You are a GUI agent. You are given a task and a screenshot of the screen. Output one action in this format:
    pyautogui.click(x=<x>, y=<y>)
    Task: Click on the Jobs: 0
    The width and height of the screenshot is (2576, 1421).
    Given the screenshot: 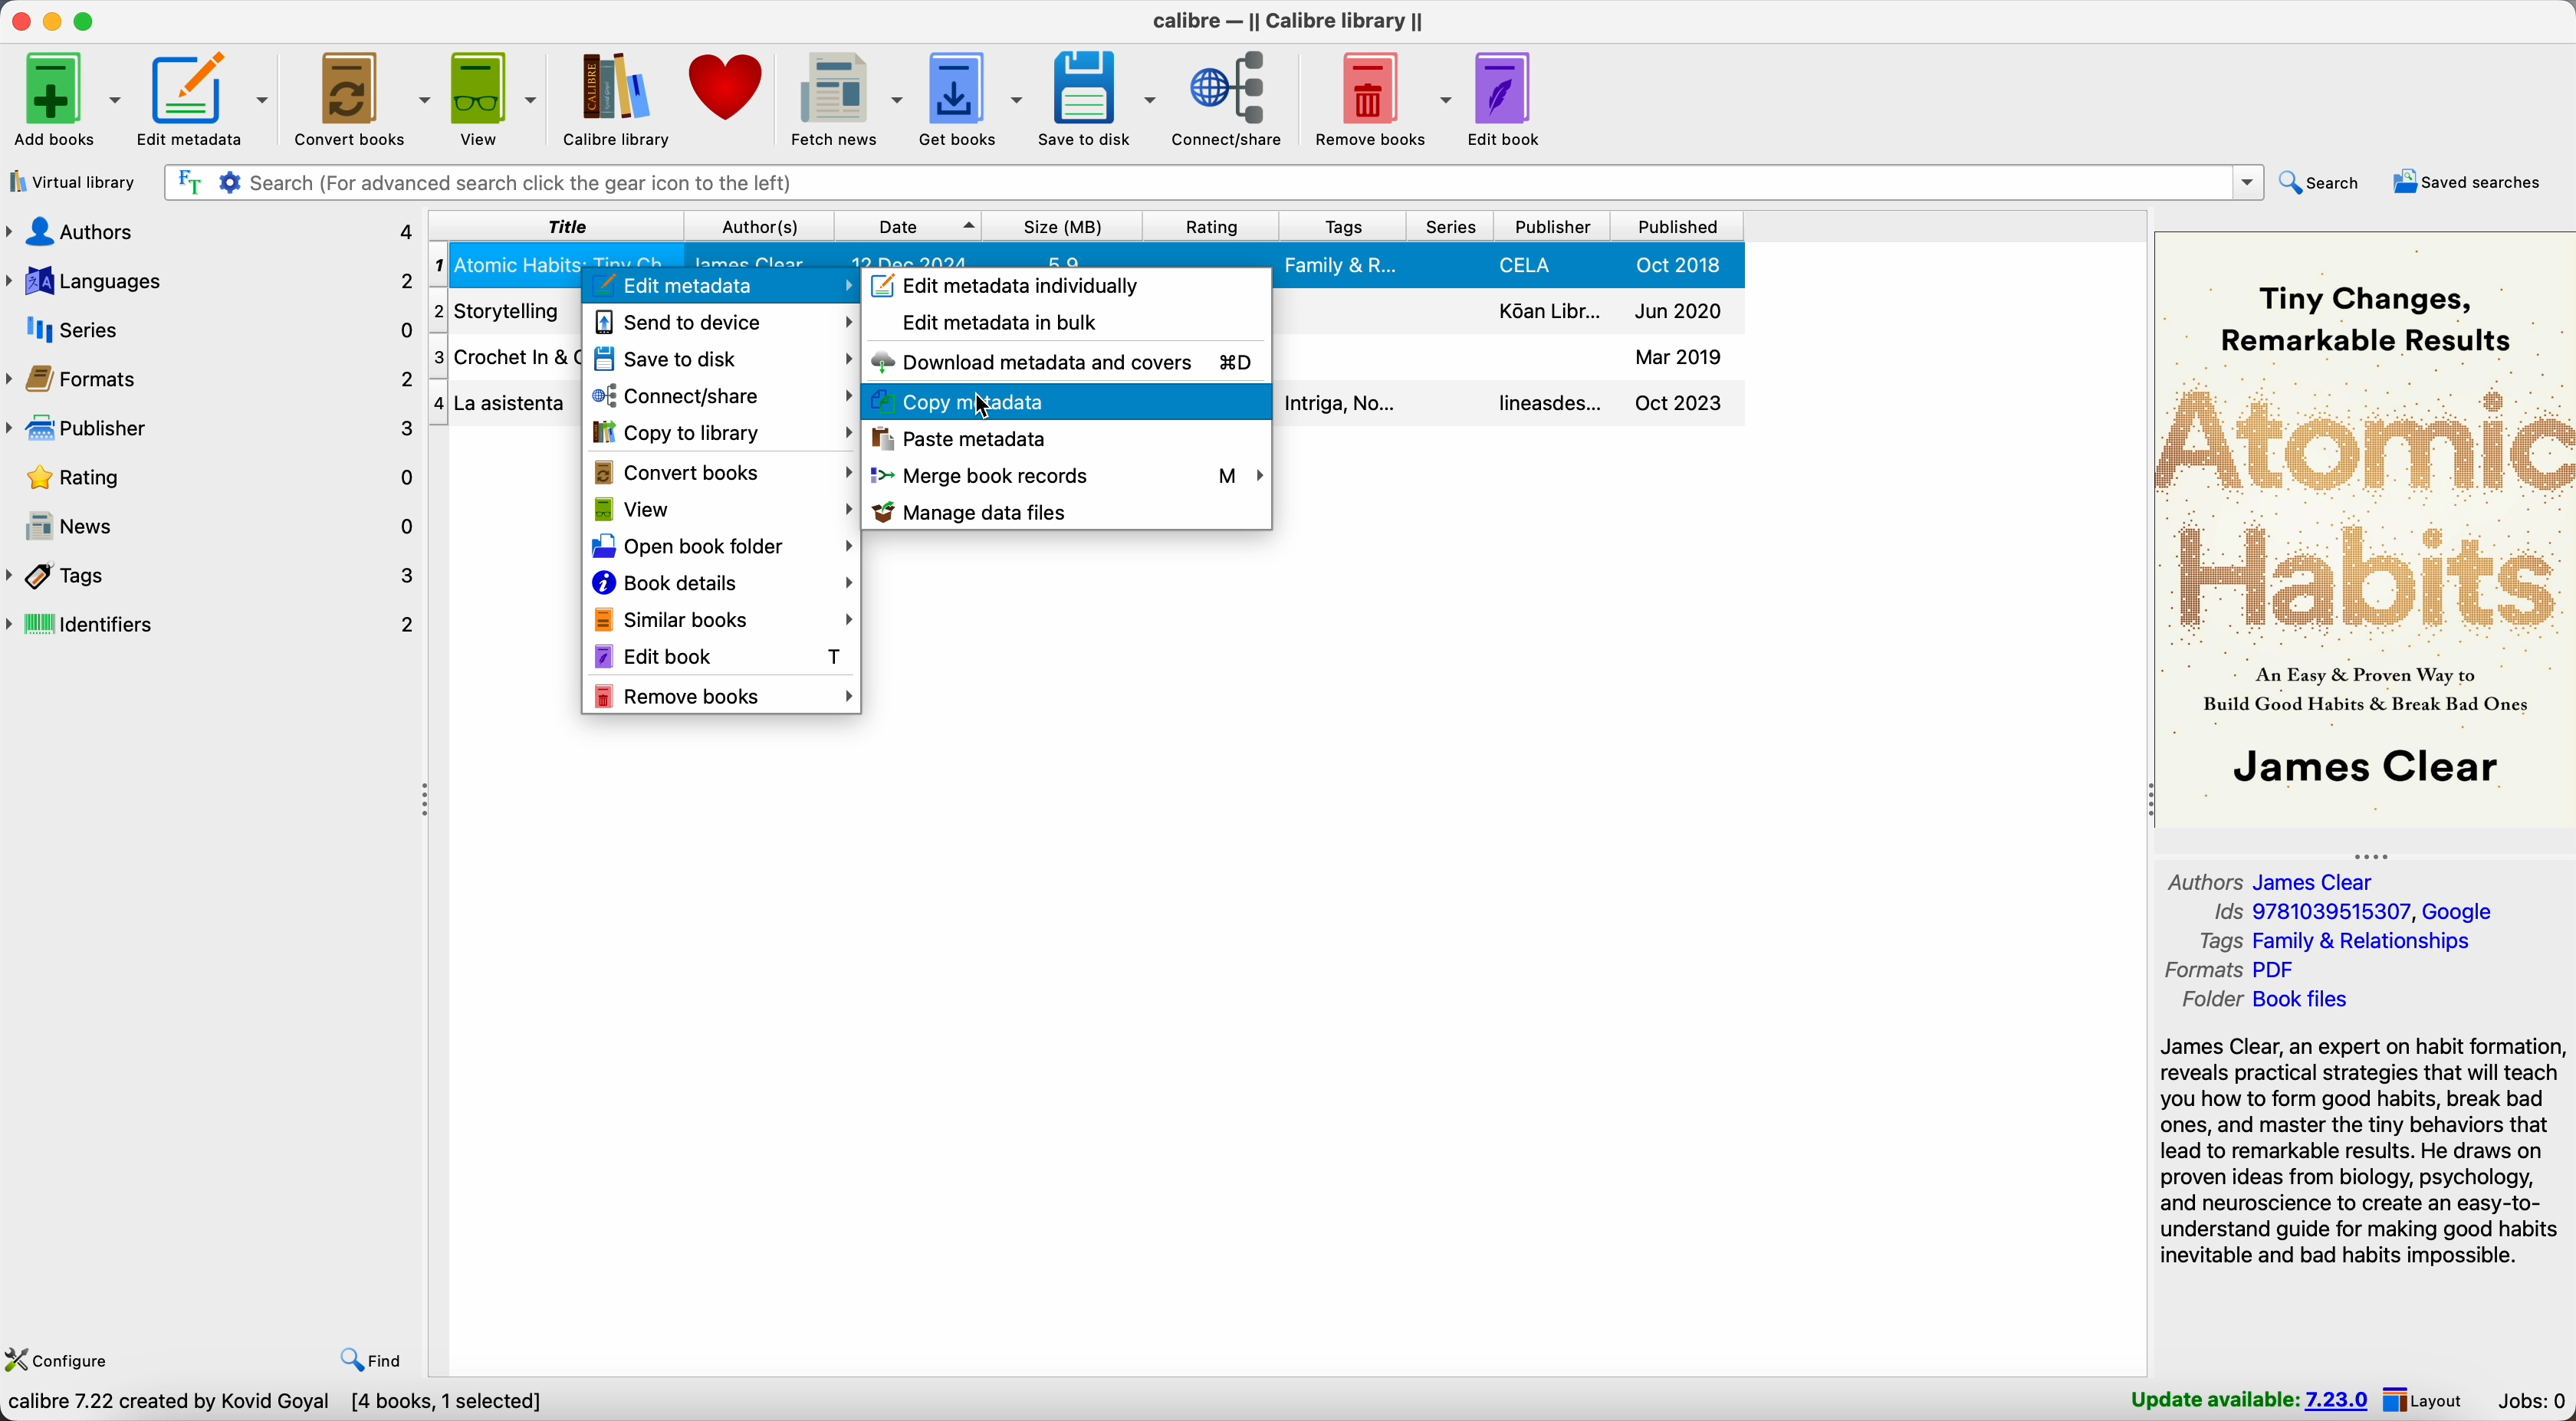 What is the action you would take?
    pyautogui.click(x=2536, y=1400)
    